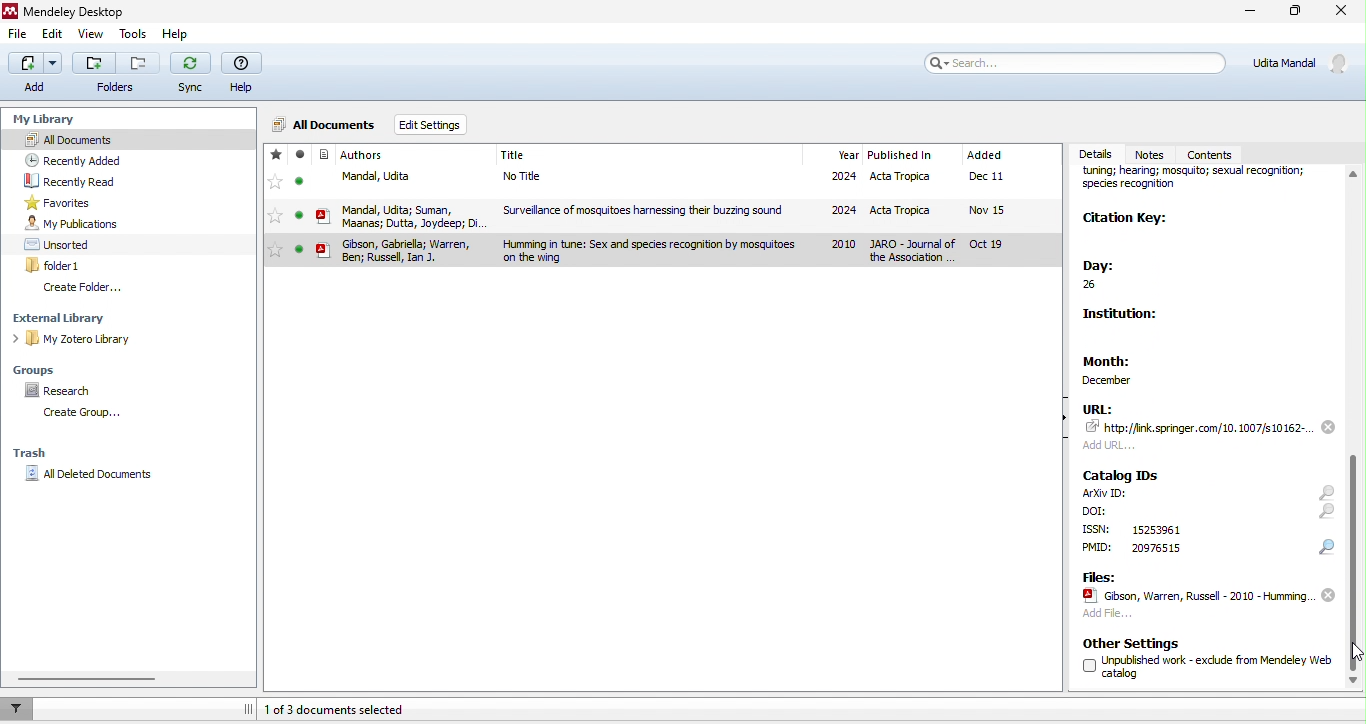  What do you see at coordinates (134, 36) in the screenshot?
I see `tools` at bounding box center [134, 36].